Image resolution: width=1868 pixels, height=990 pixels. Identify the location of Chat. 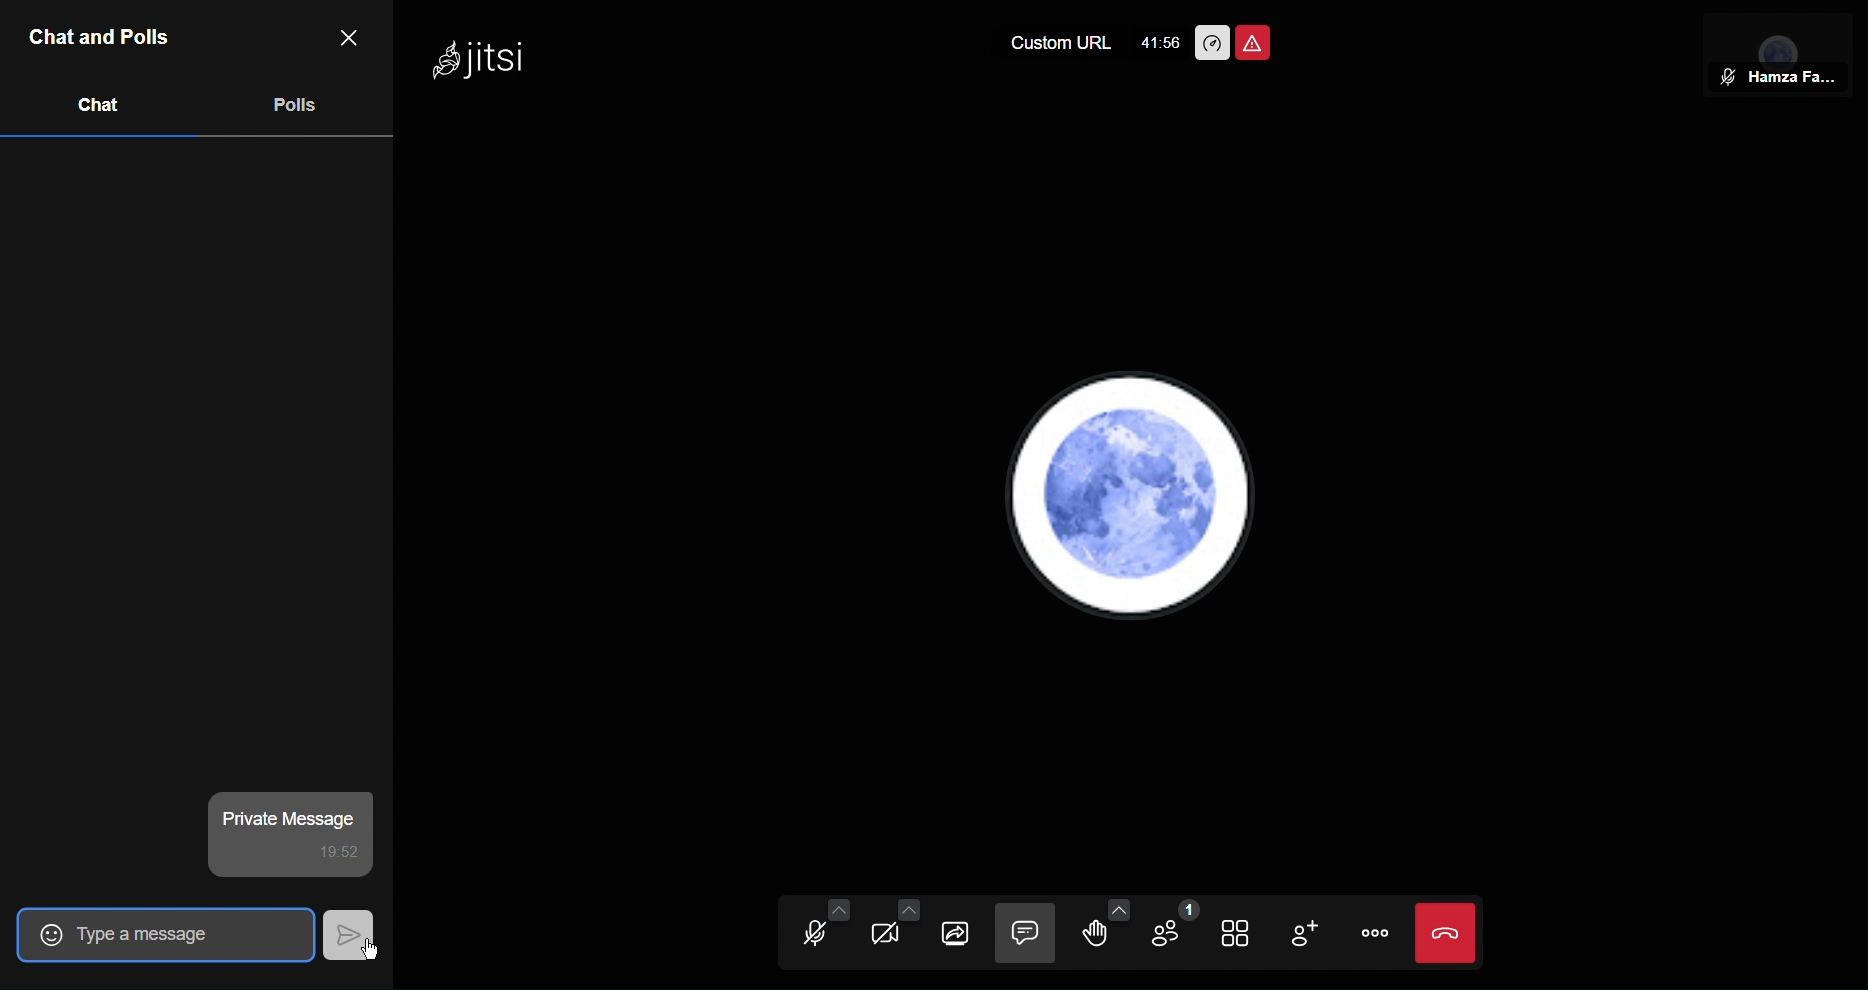
(1024, 931).